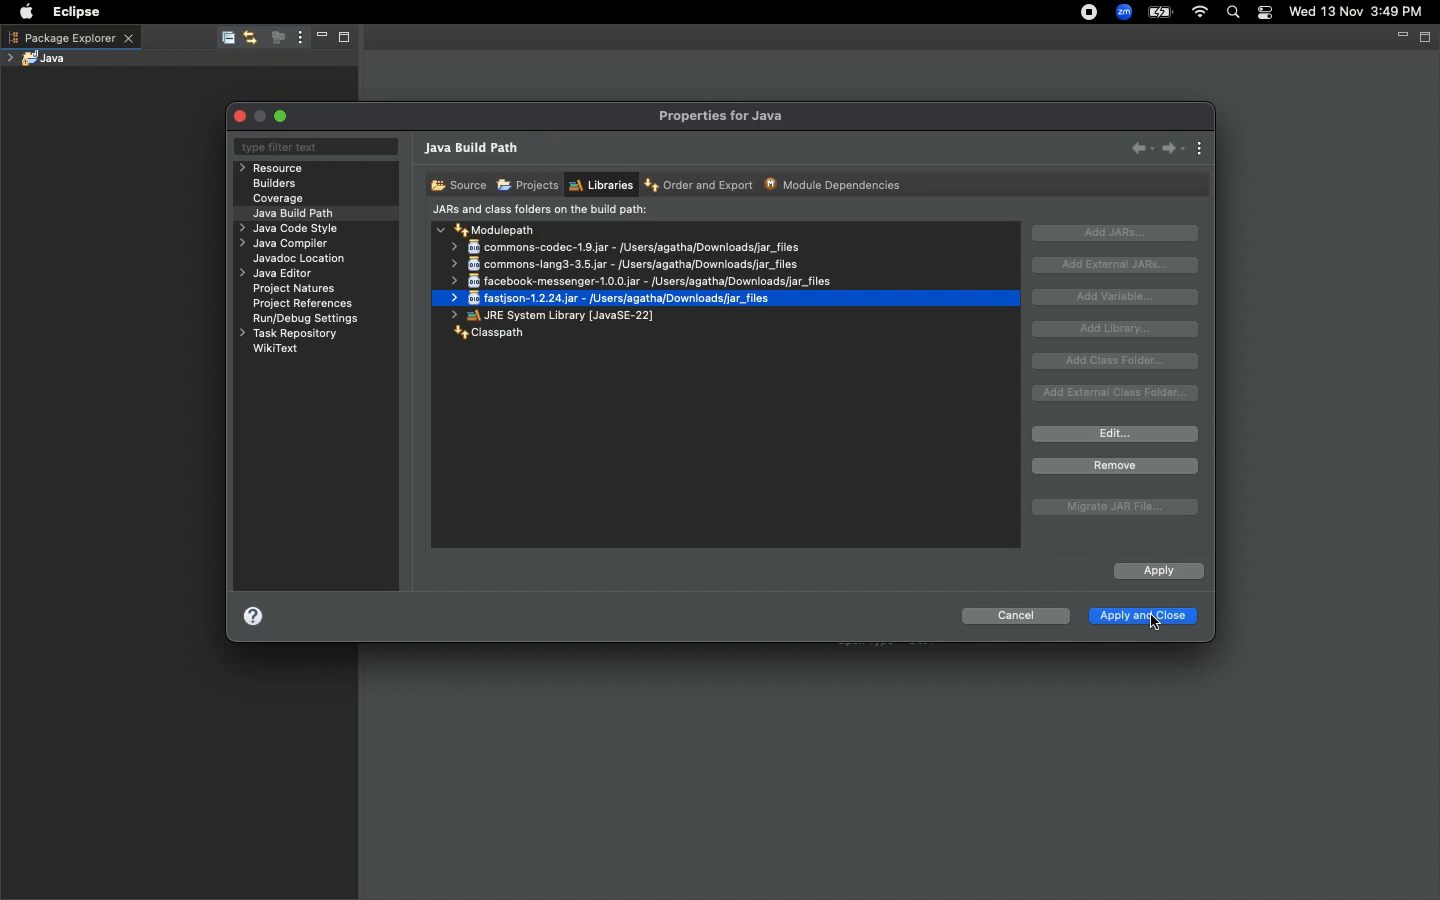 Image resolution: width=1440 pixels, height=900 pixels. What do you see at coordinates (253, 620) in the screenshot?
I see `Help` at bounding box center [253, 620].